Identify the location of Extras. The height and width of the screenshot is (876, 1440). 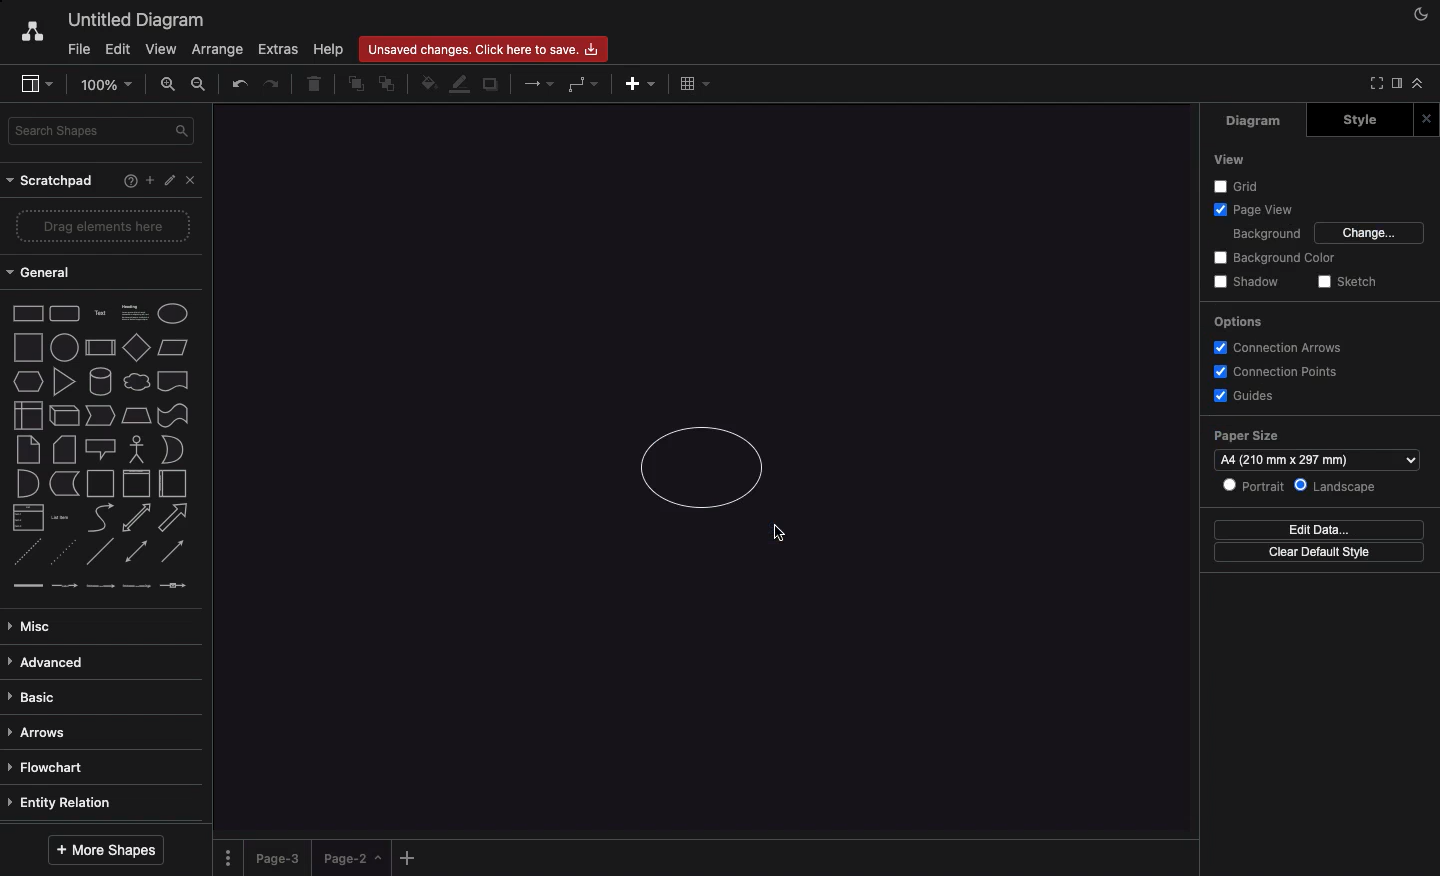
(279, 49).